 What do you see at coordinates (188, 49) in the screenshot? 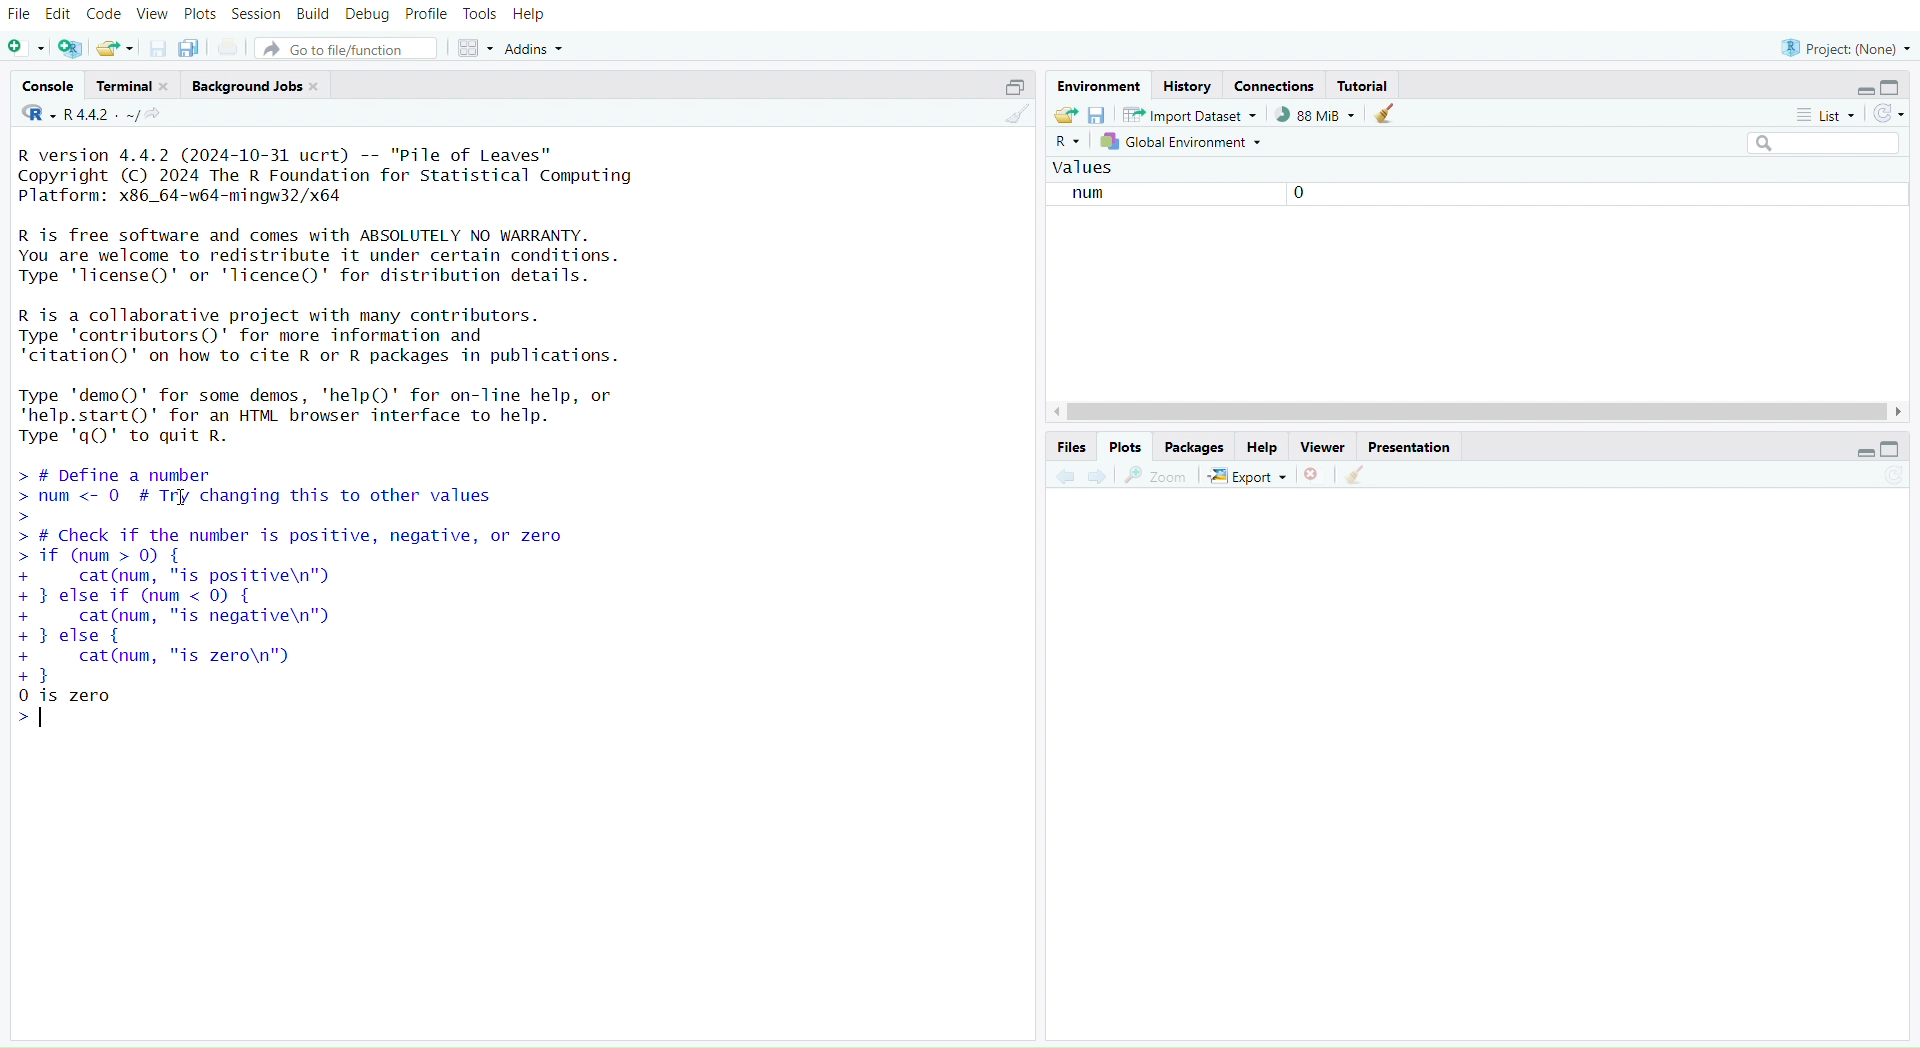
I see `save all open document` at bounding box center [188, 49].